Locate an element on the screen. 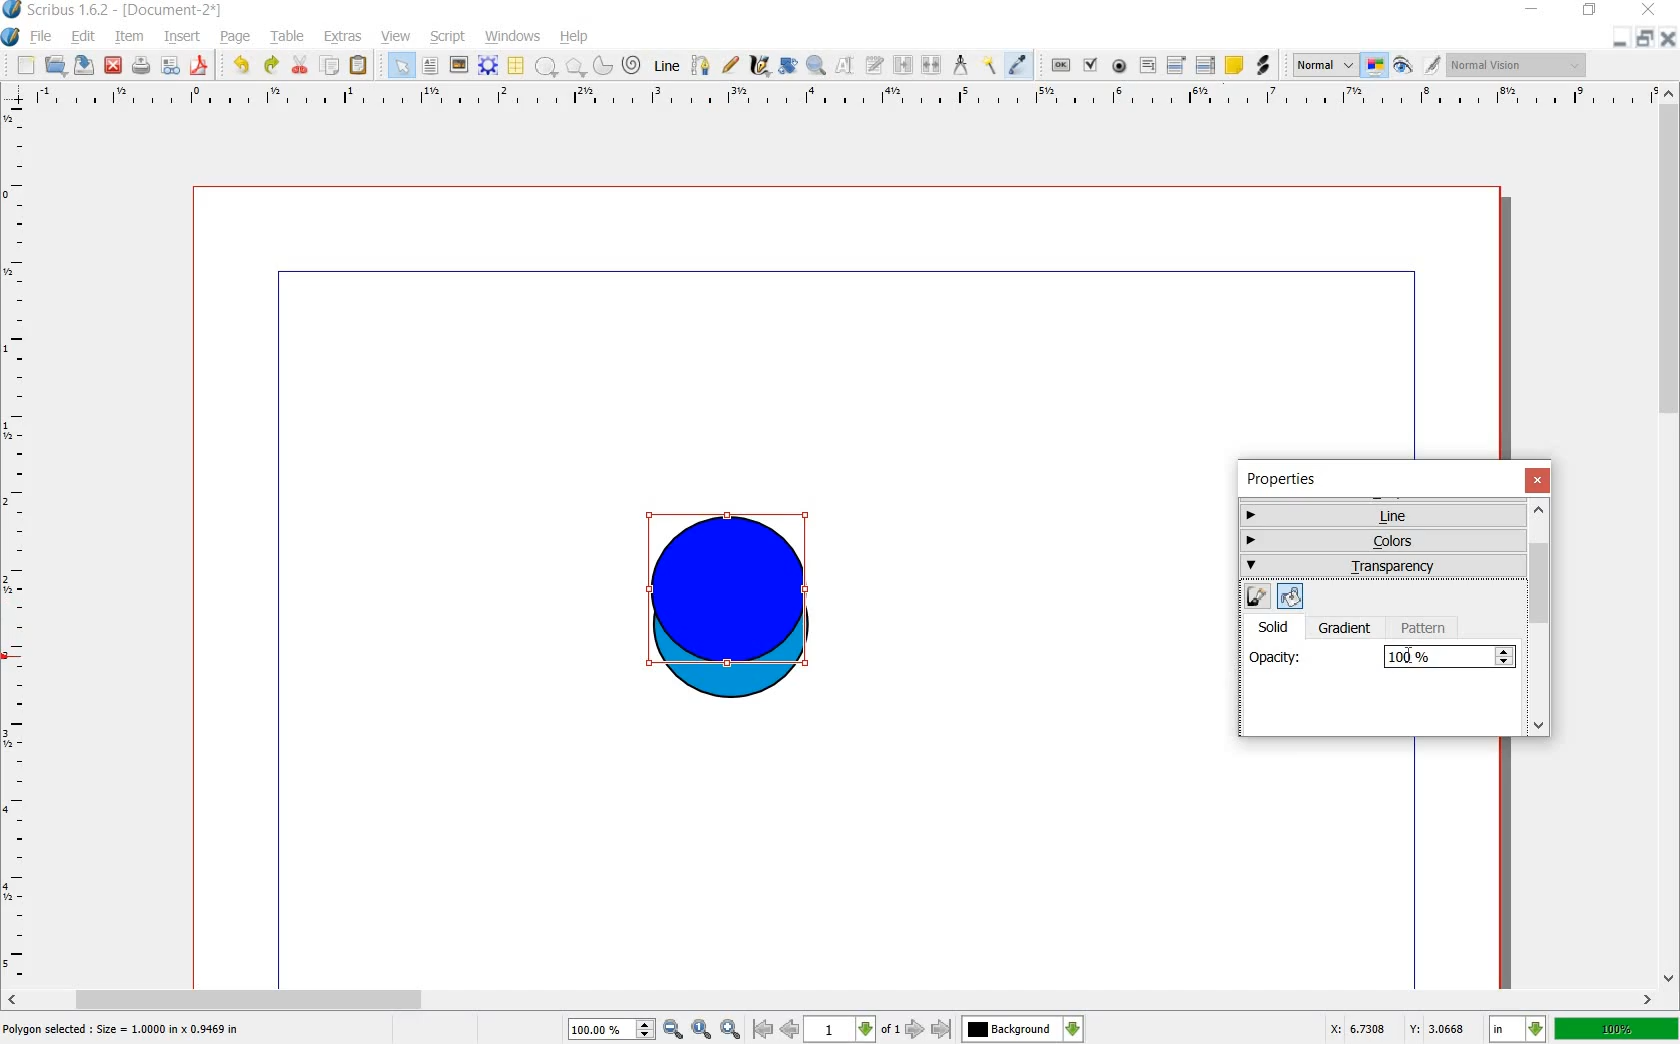  measurement is located at coordinates (962, 66).